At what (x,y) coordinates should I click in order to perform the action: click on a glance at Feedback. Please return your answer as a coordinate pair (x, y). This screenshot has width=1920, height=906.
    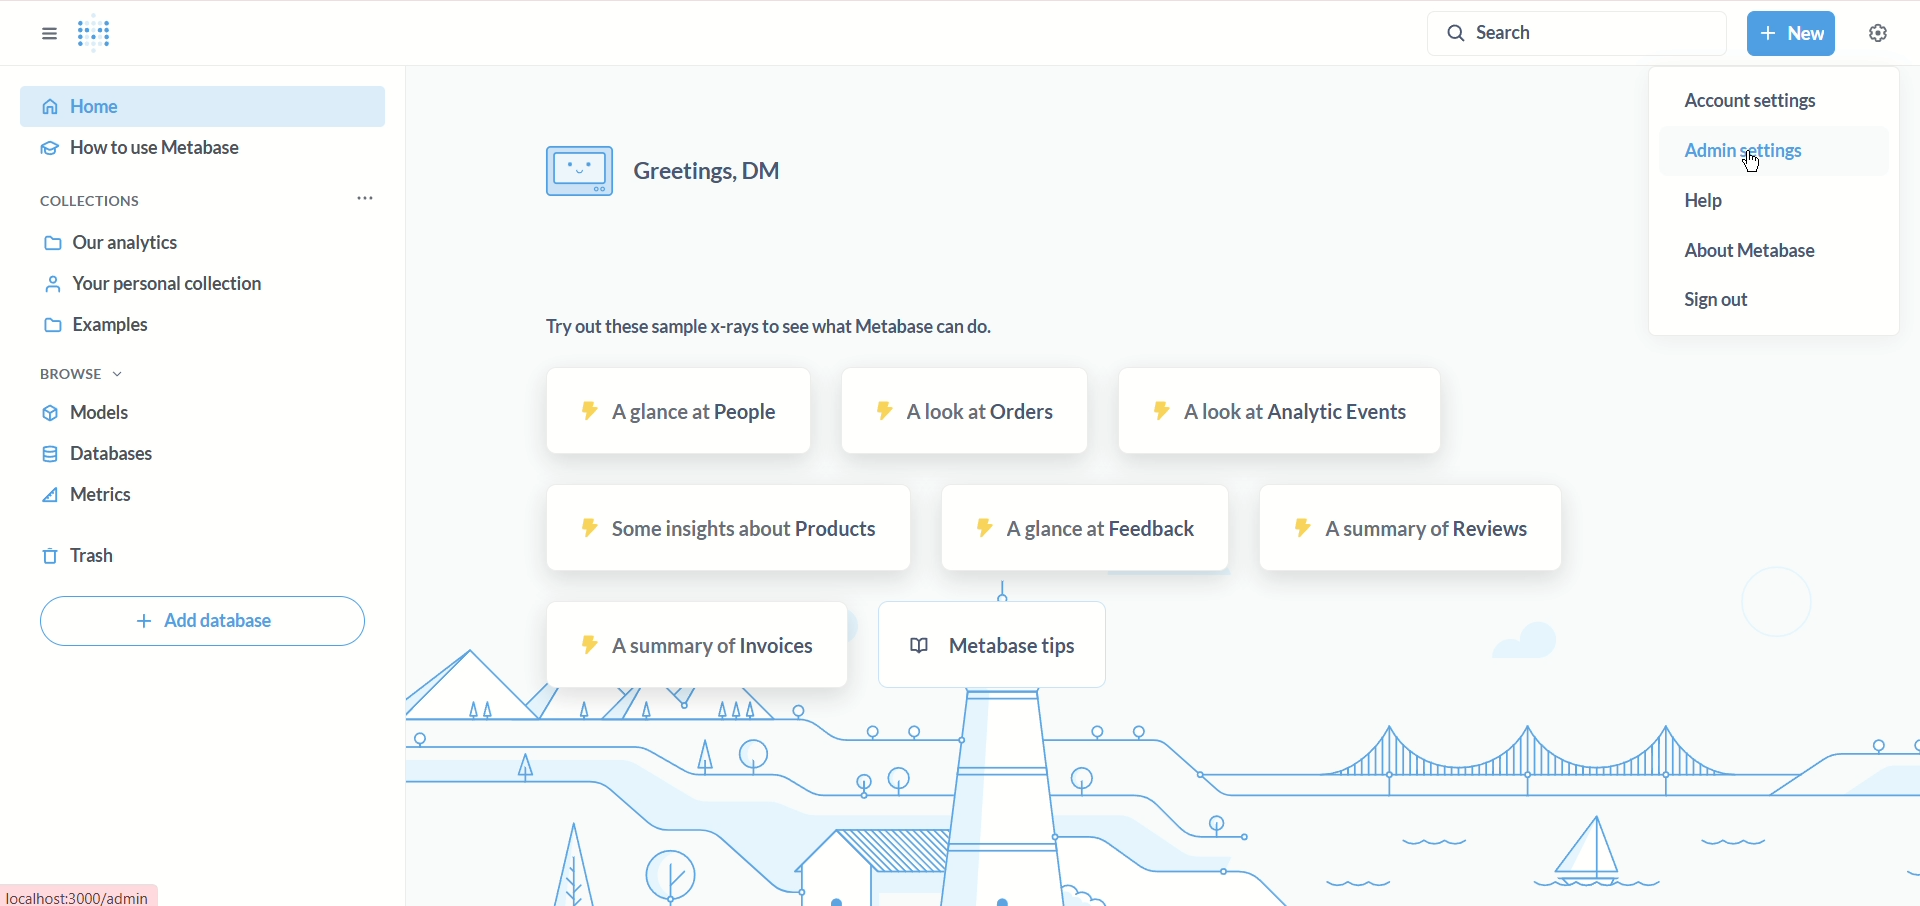
    Looking at the image, I should click on (1087, 527).